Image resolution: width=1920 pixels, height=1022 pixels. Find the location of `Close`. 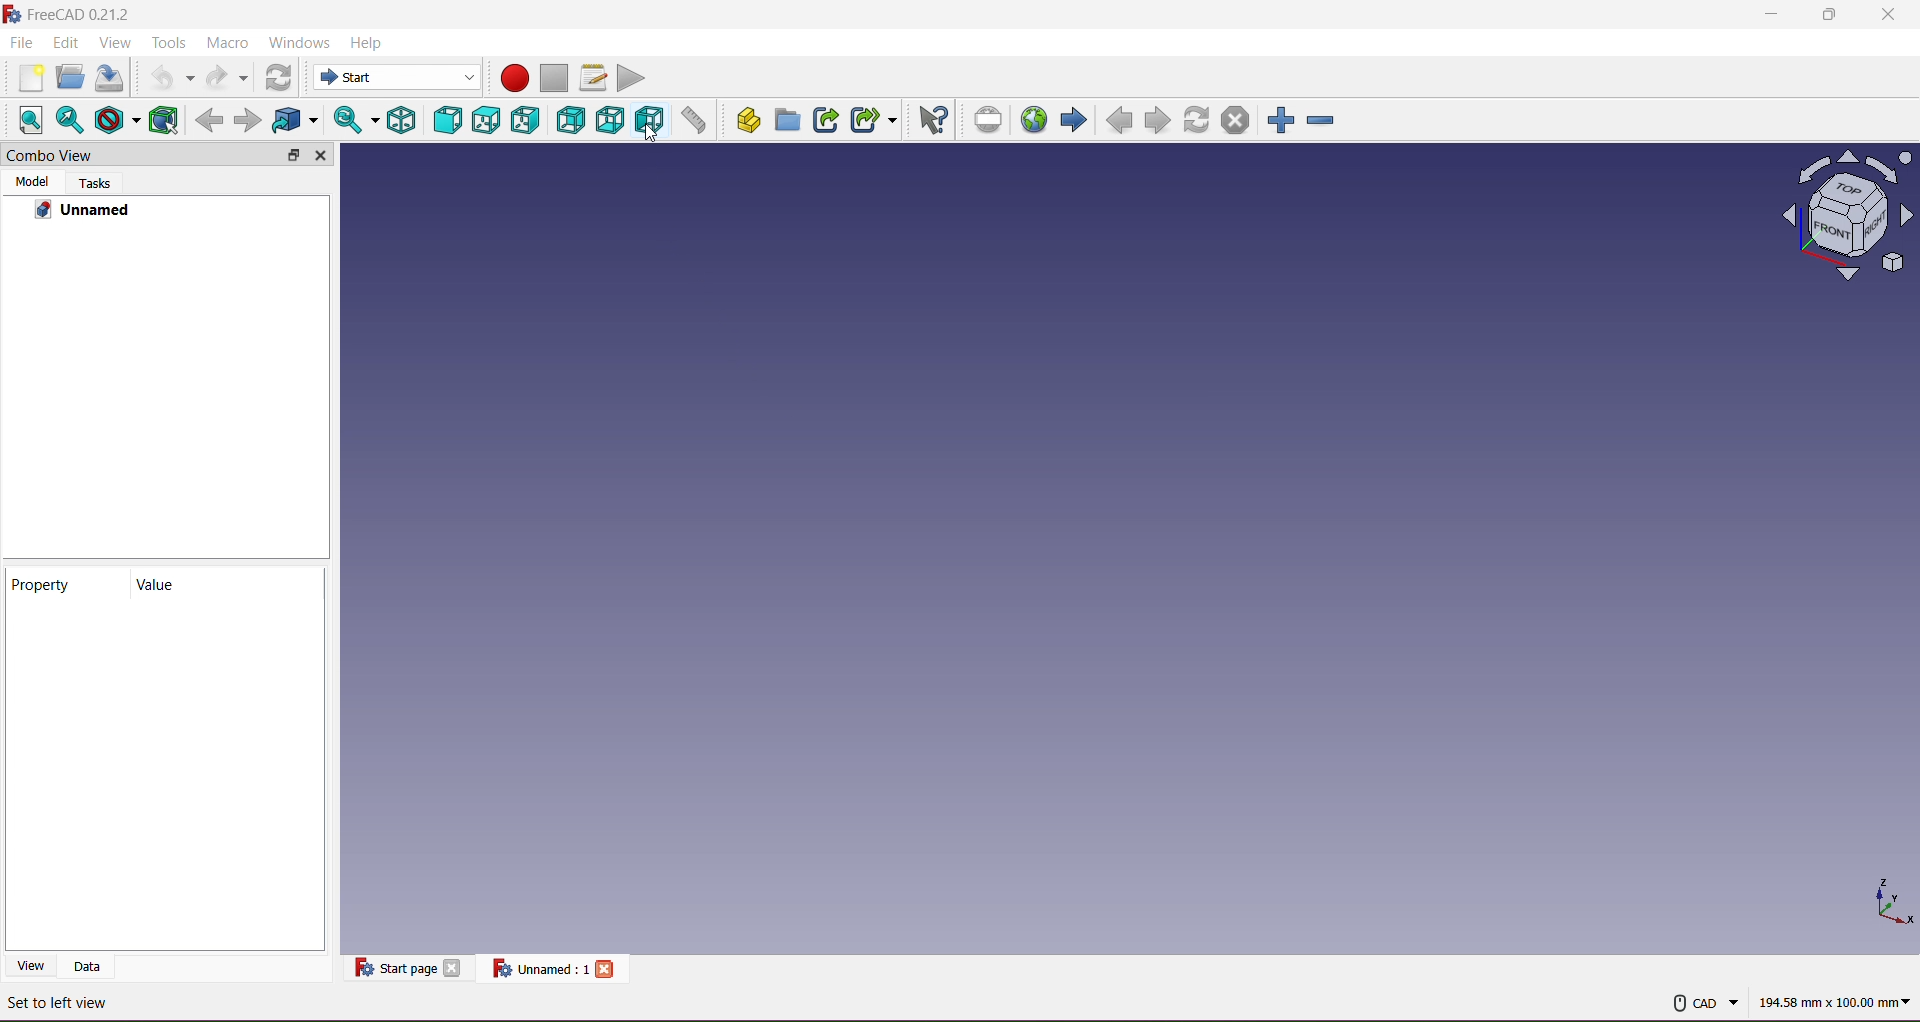

Close is located at coordinates (1888, 13).